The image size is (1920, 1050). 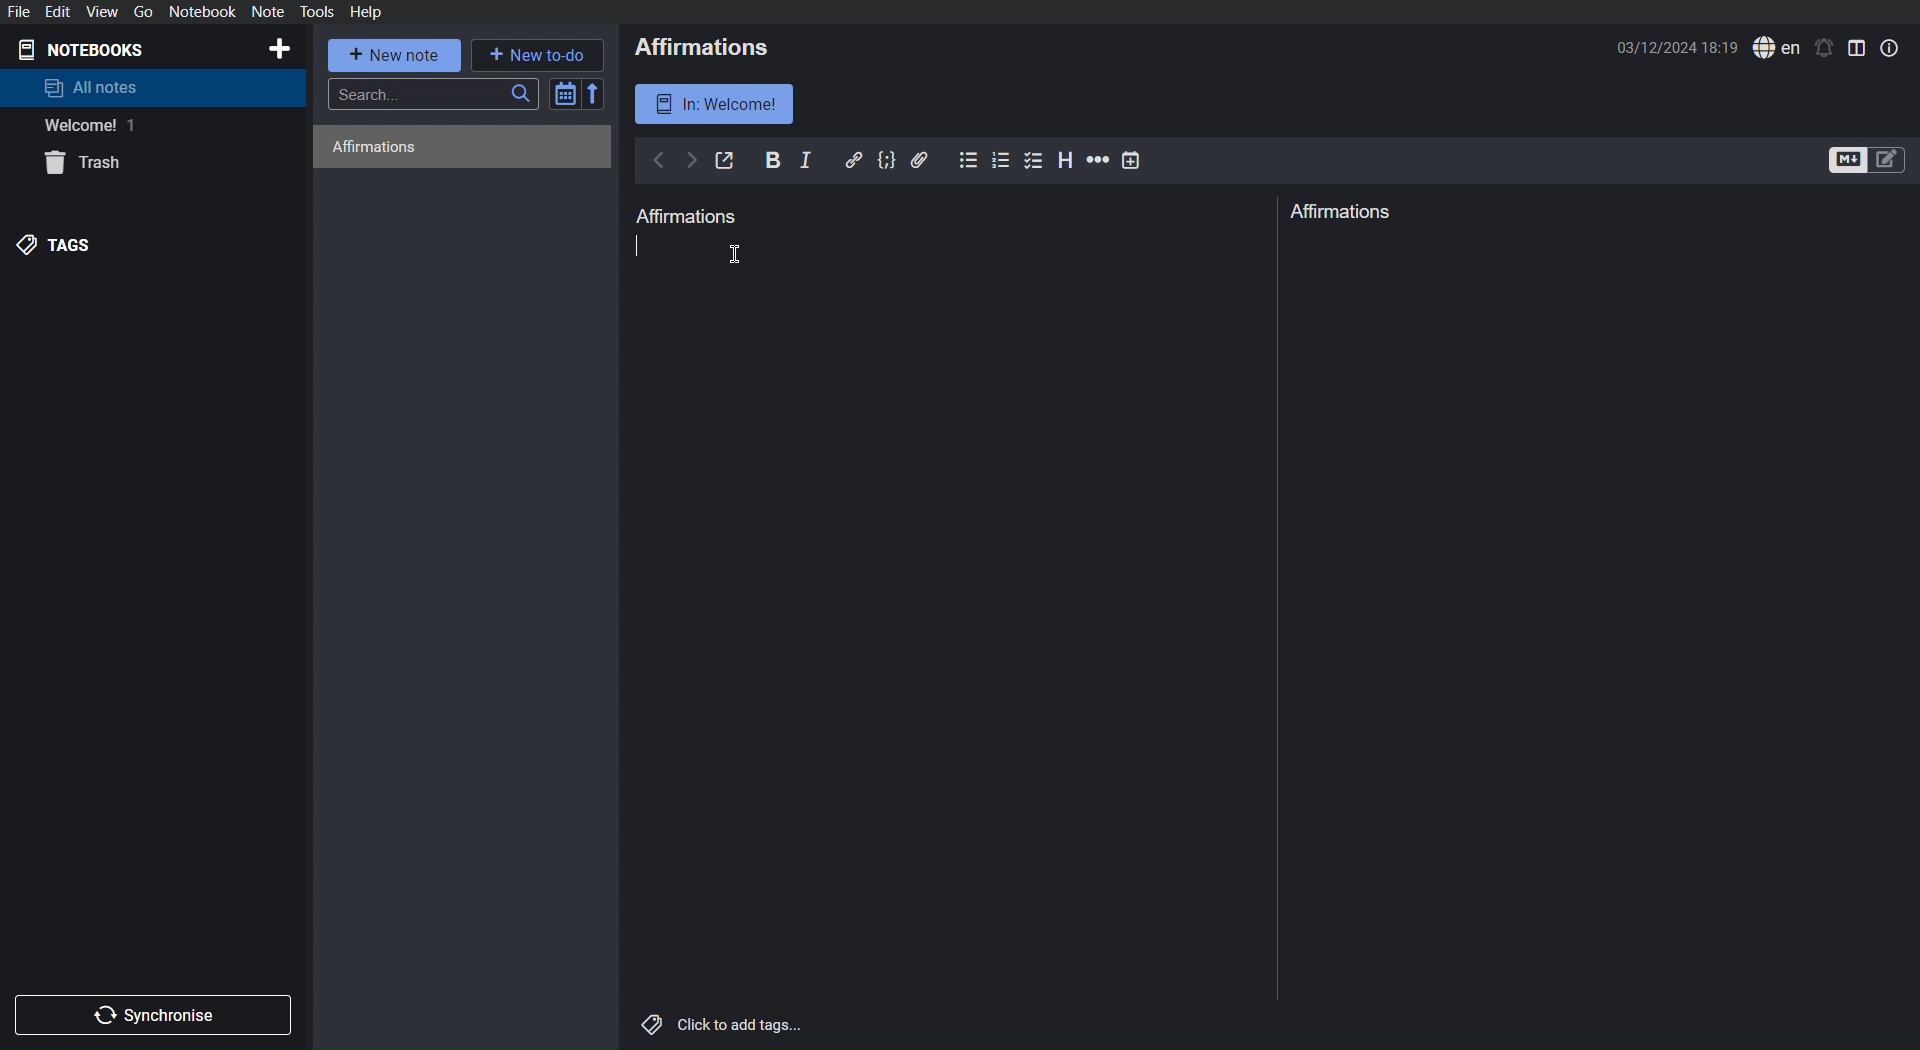 What do you see at coordinates (719, 1026) in the screenshot?
I see `Click to add tags...` at bounding box center [719, 1026].